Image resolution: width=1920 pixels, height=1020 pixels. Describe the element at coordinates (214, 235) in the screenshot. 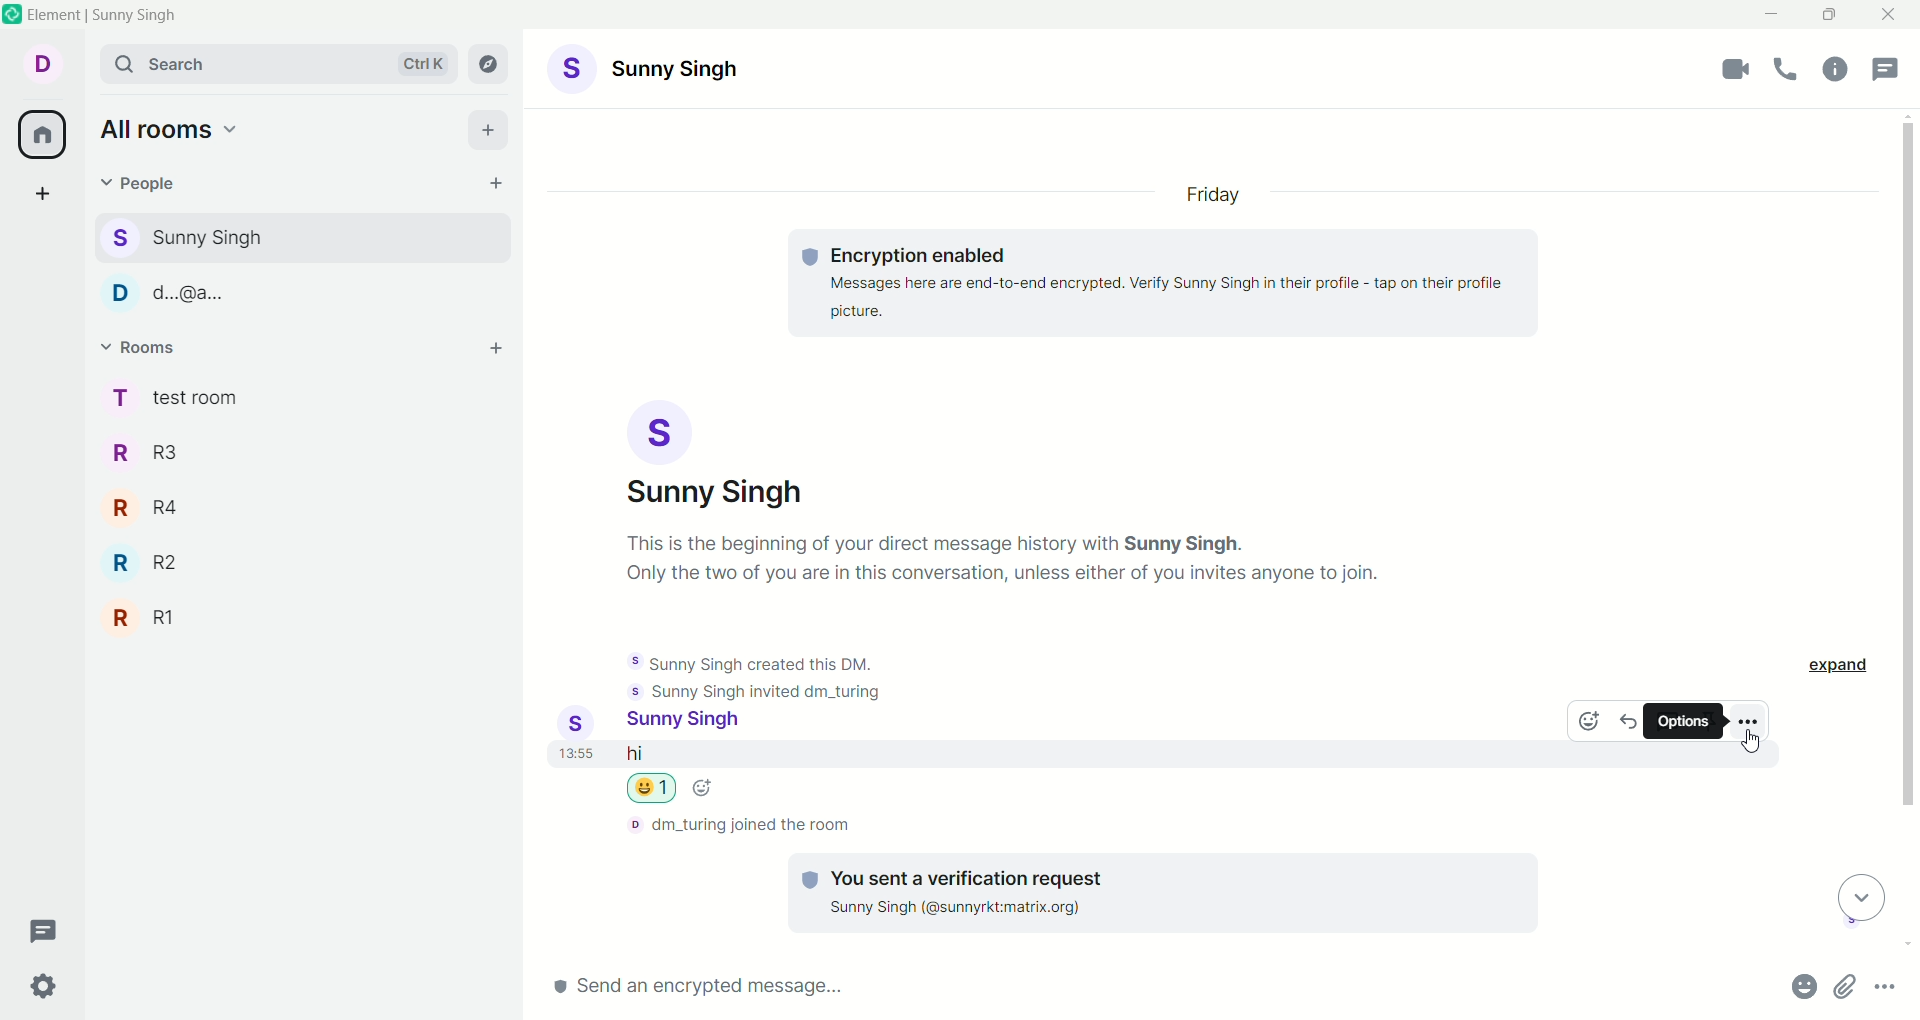

I see `people` at that location.